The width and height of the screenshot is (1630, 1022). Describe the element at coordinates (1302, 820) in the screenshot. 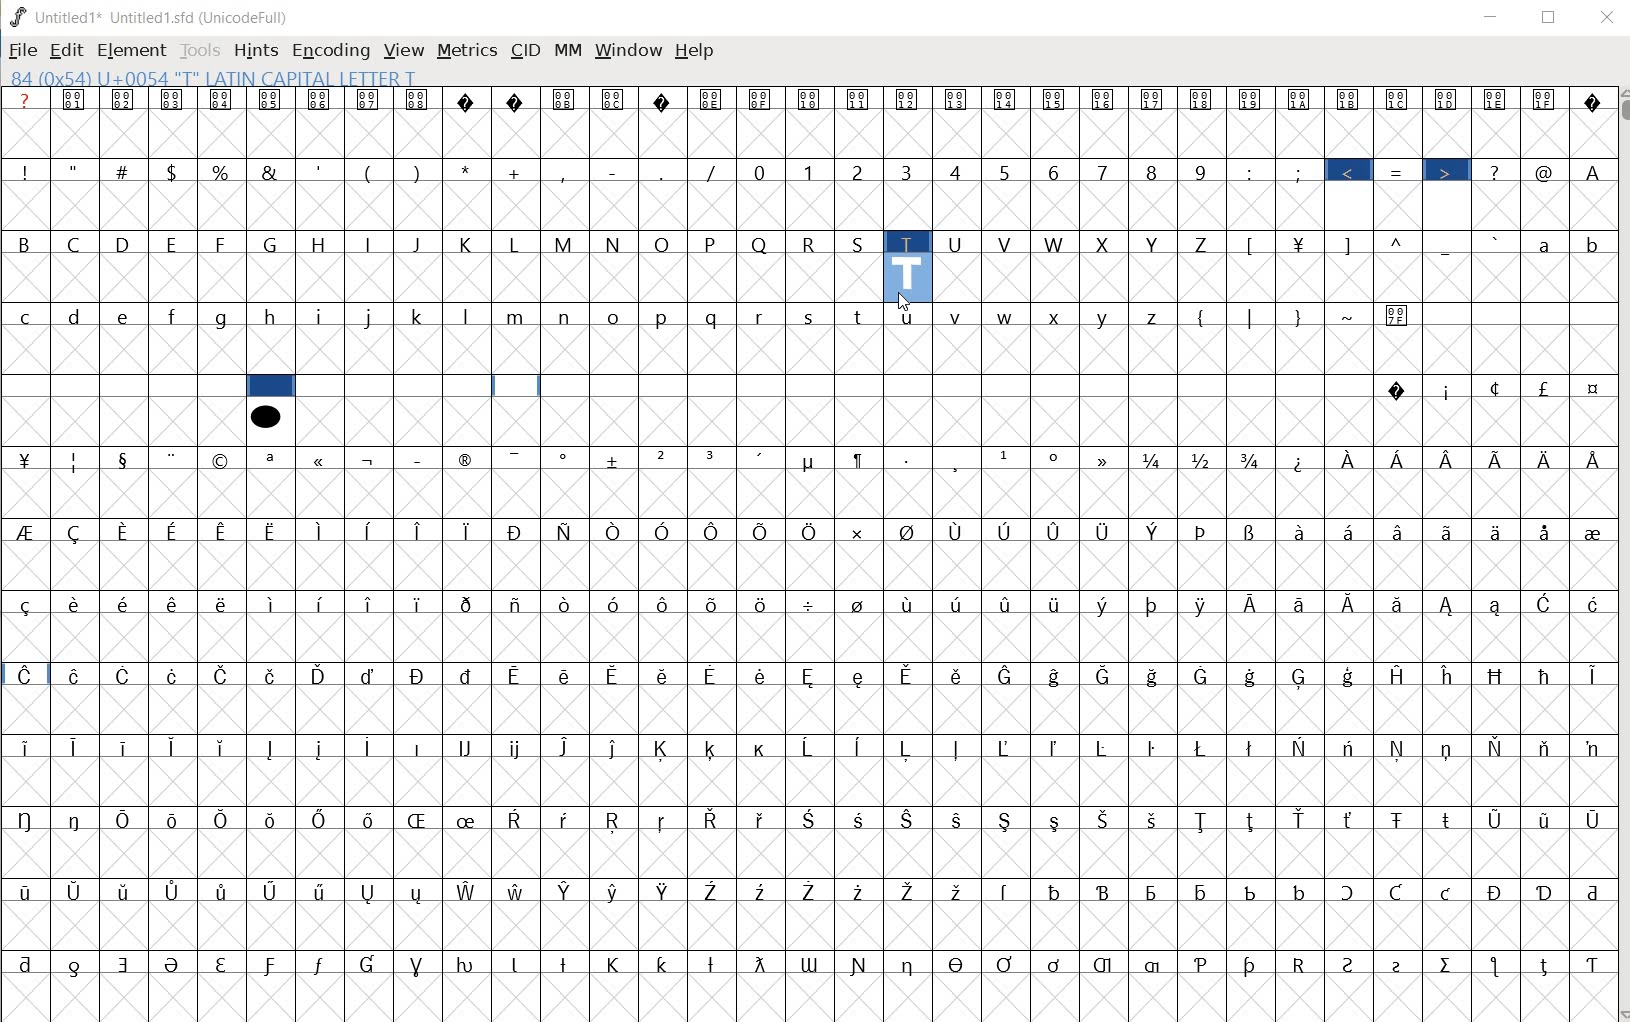

I see `Symbol` at that location.